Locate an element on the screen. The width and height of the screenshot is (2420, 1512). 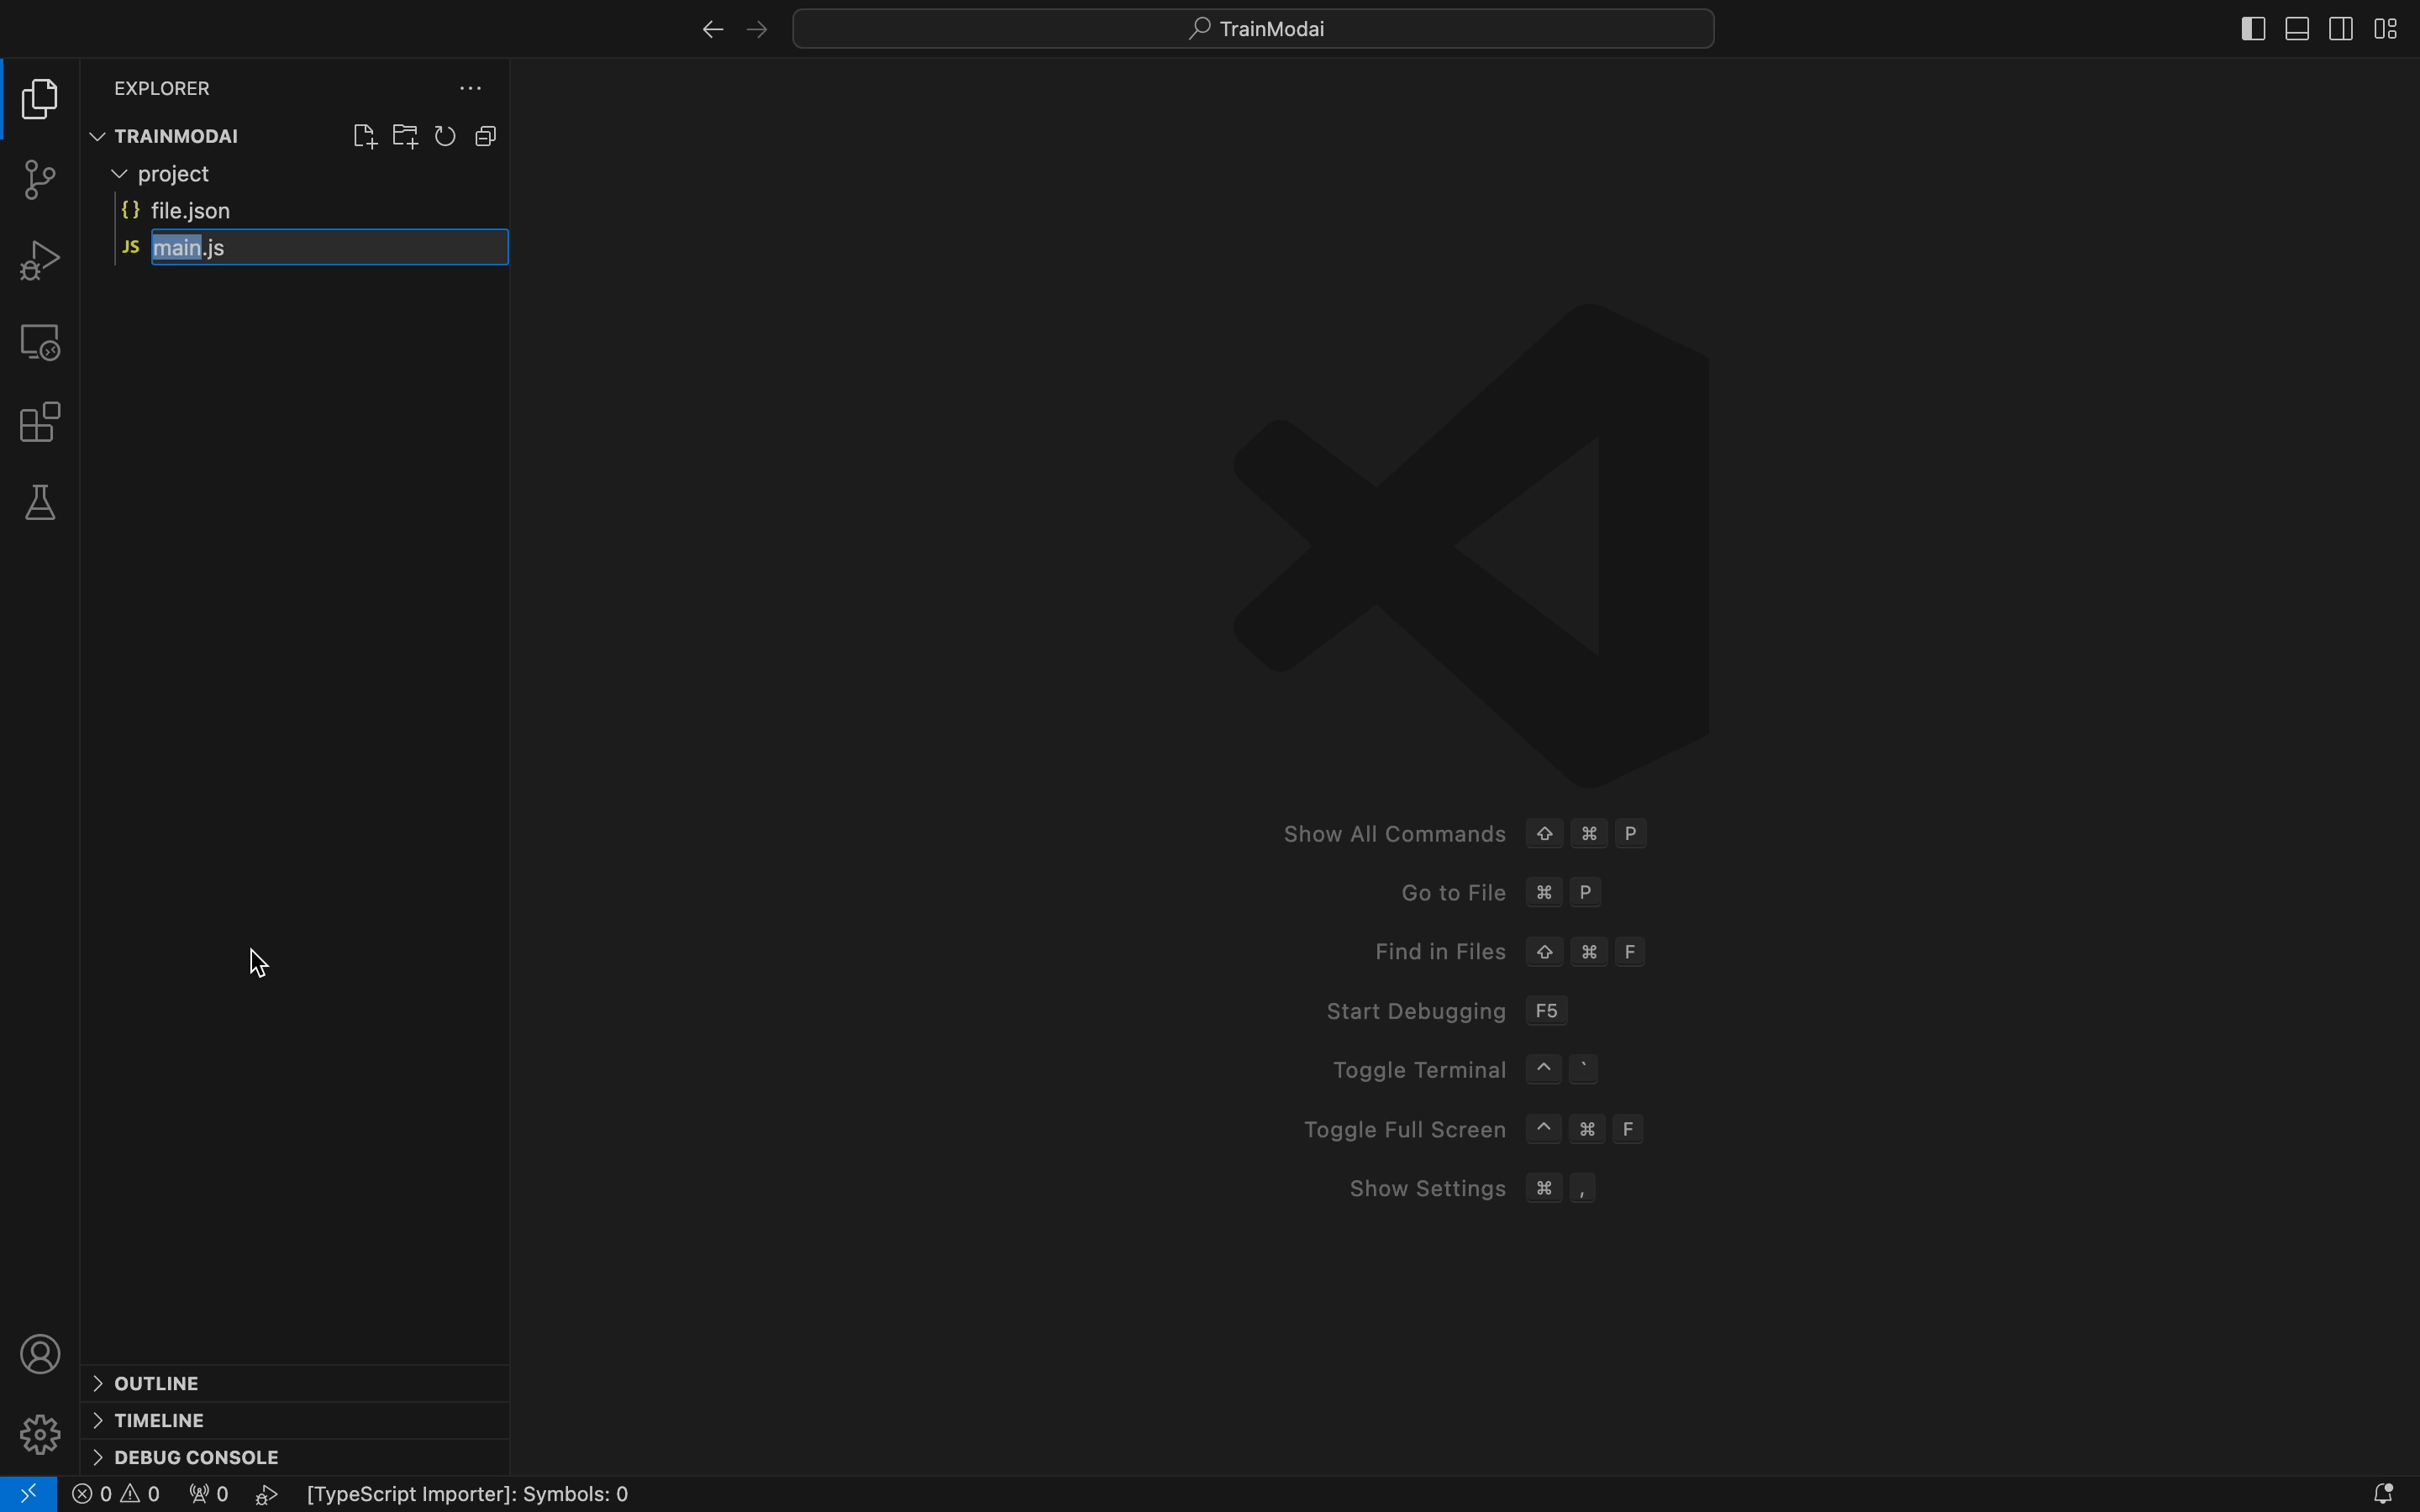
JS main.js is located at coordinates (304, 251).